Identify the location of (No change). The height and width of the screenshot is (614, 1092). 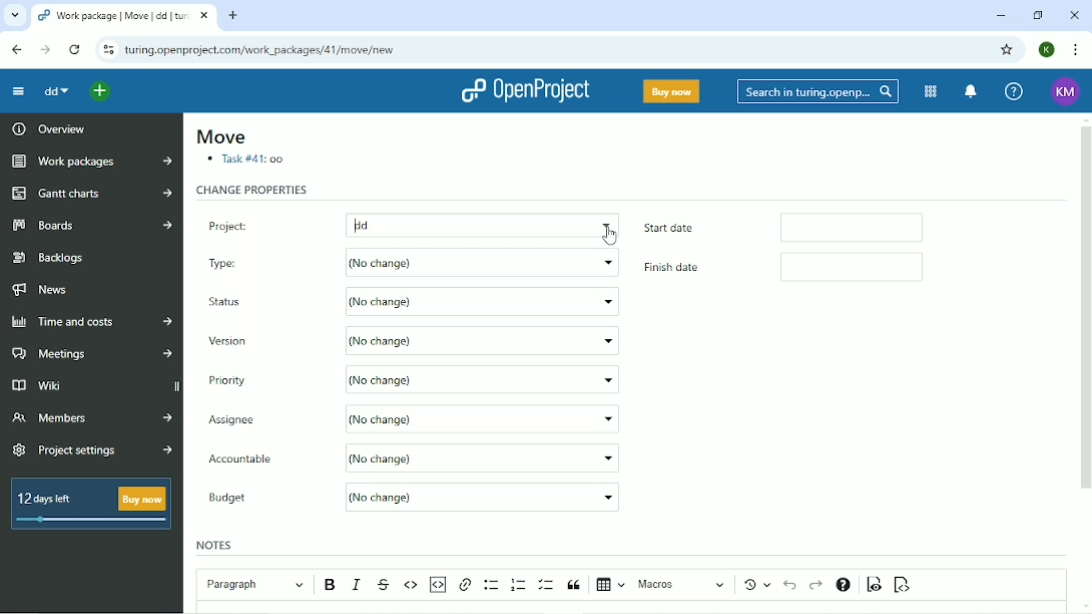
(489, 457).